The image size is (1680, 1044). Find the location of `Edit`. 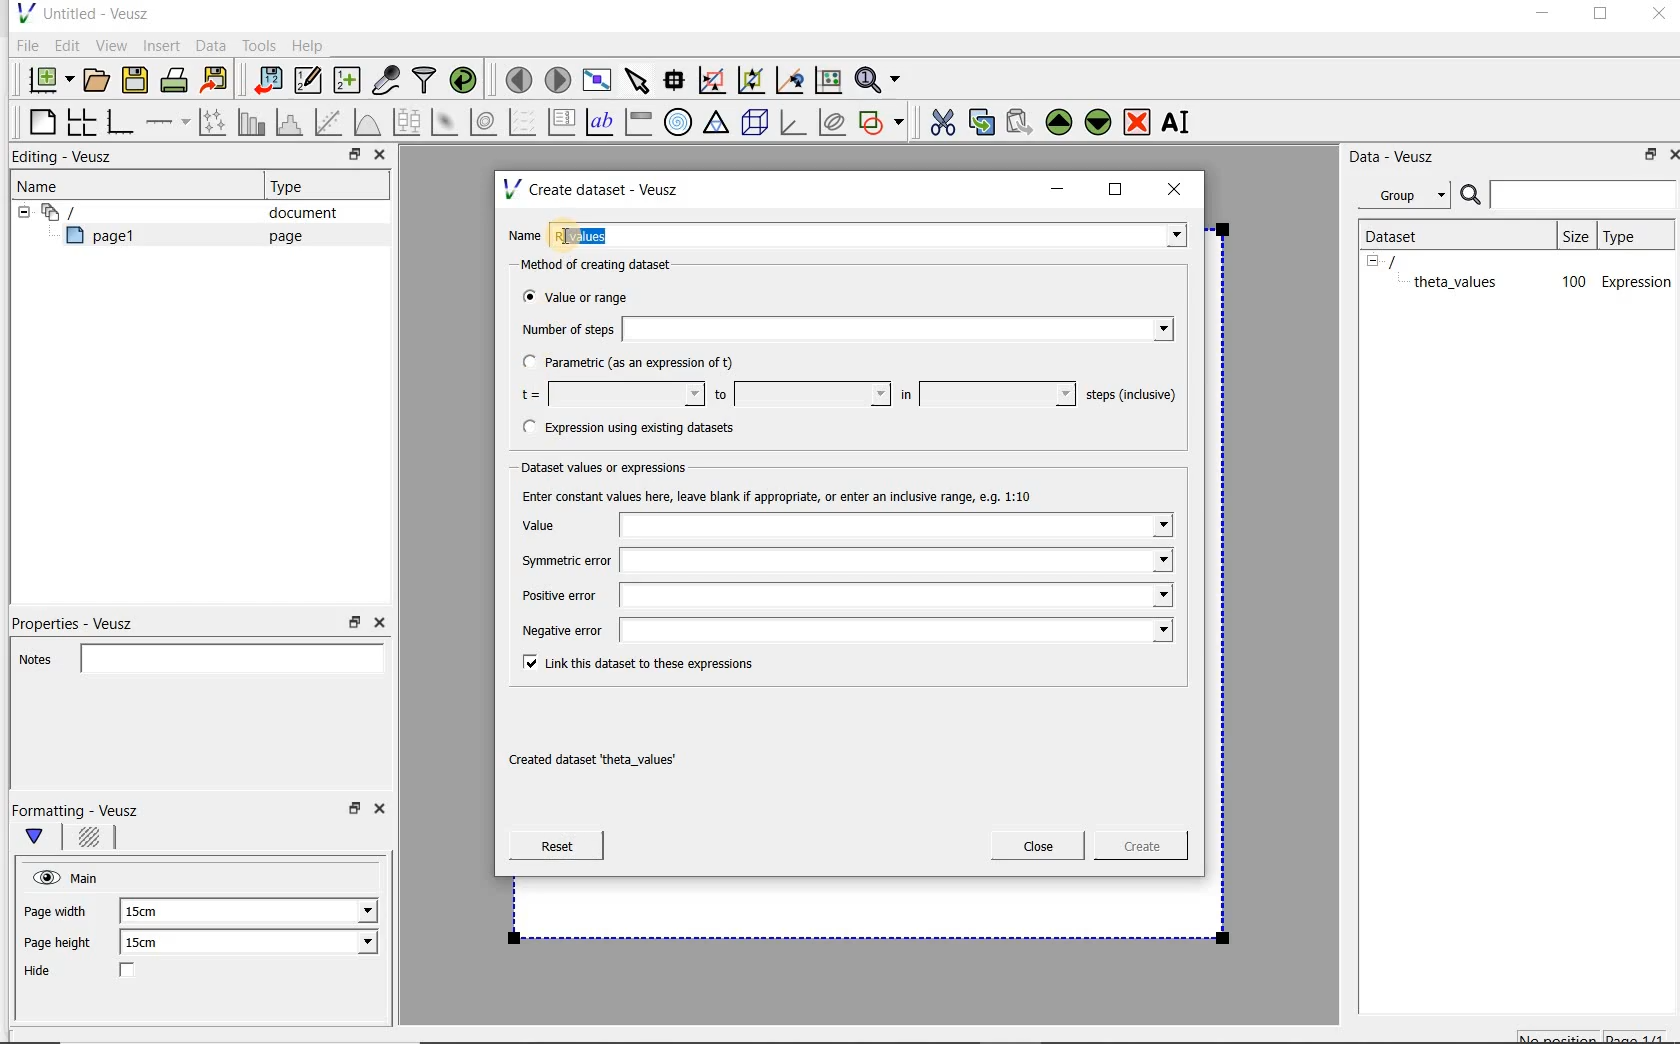

Edit is located at coordinates (66, 45).